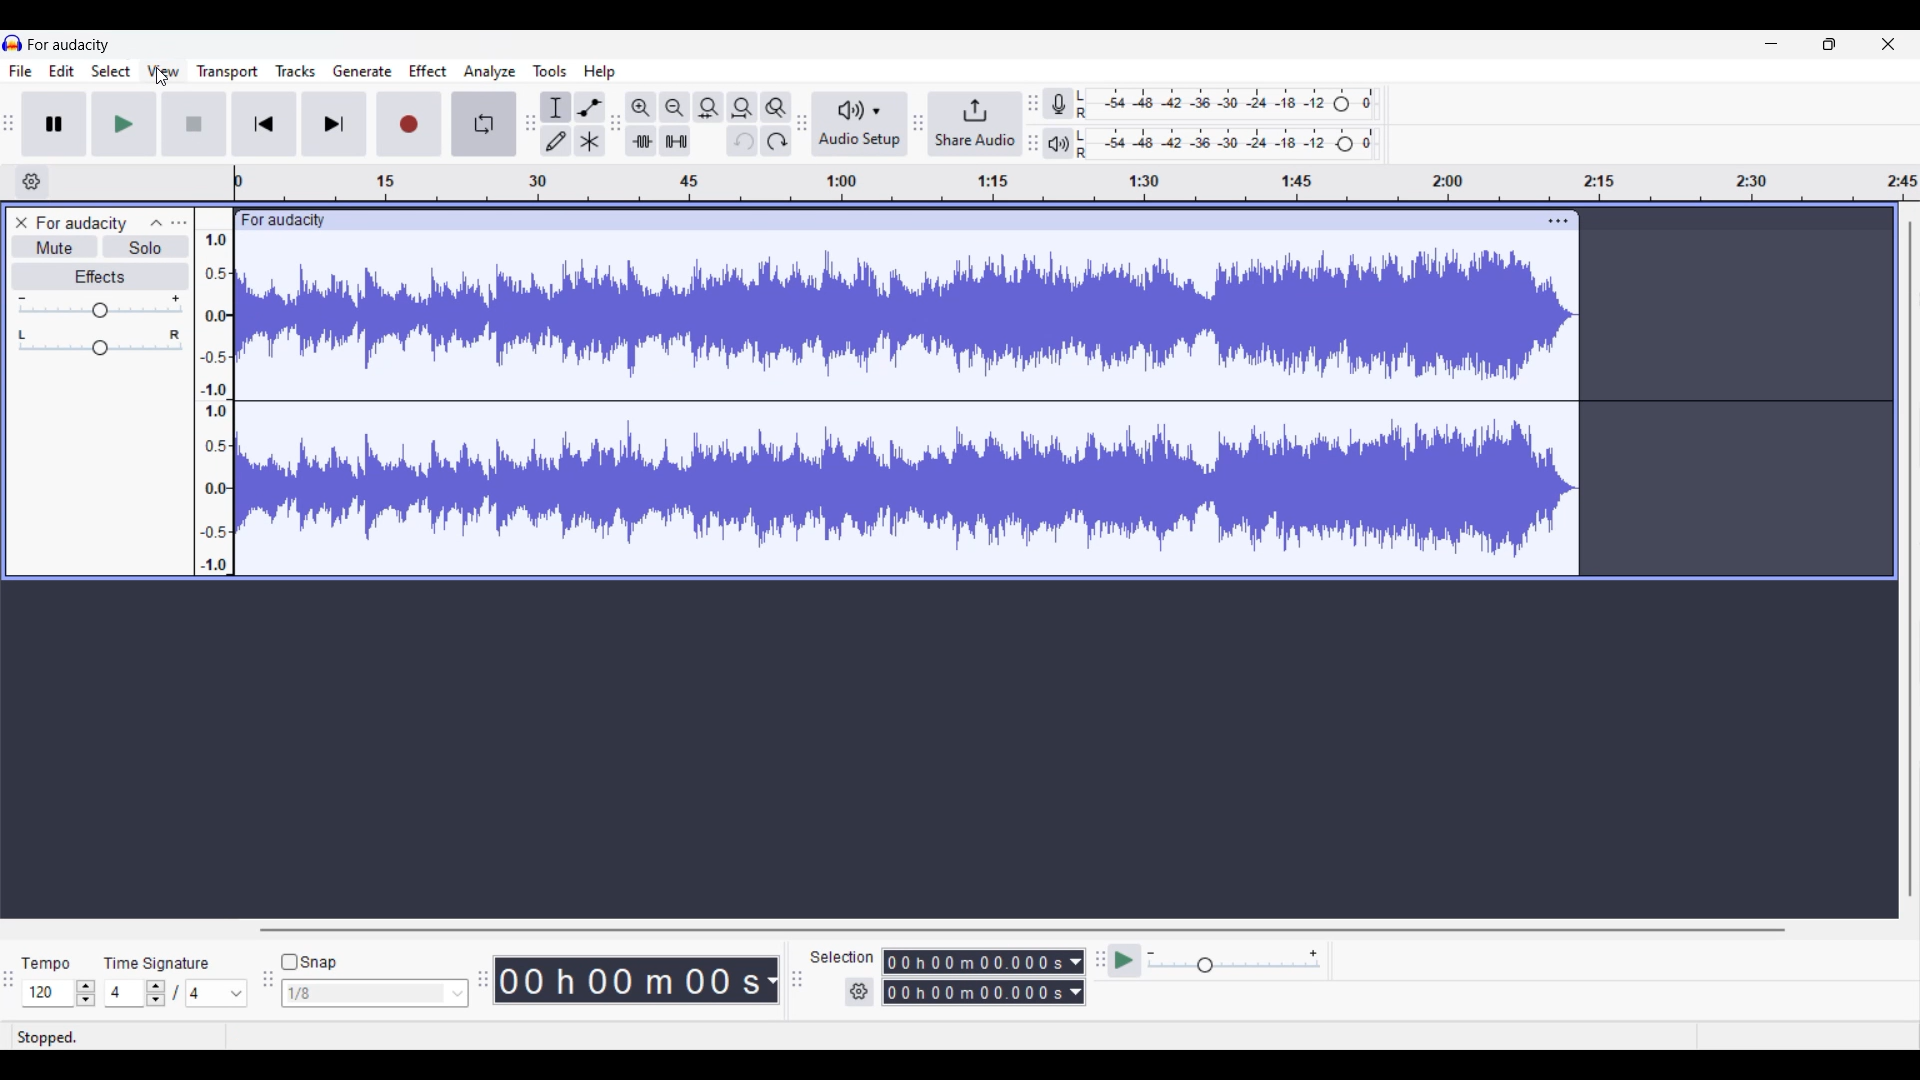 The width and height of the screenshot is (1920, 1080). What do you see at coordinates (1059, 143) in the screenshot?
I see `Playback meter` at bounding box center [1059, 143].